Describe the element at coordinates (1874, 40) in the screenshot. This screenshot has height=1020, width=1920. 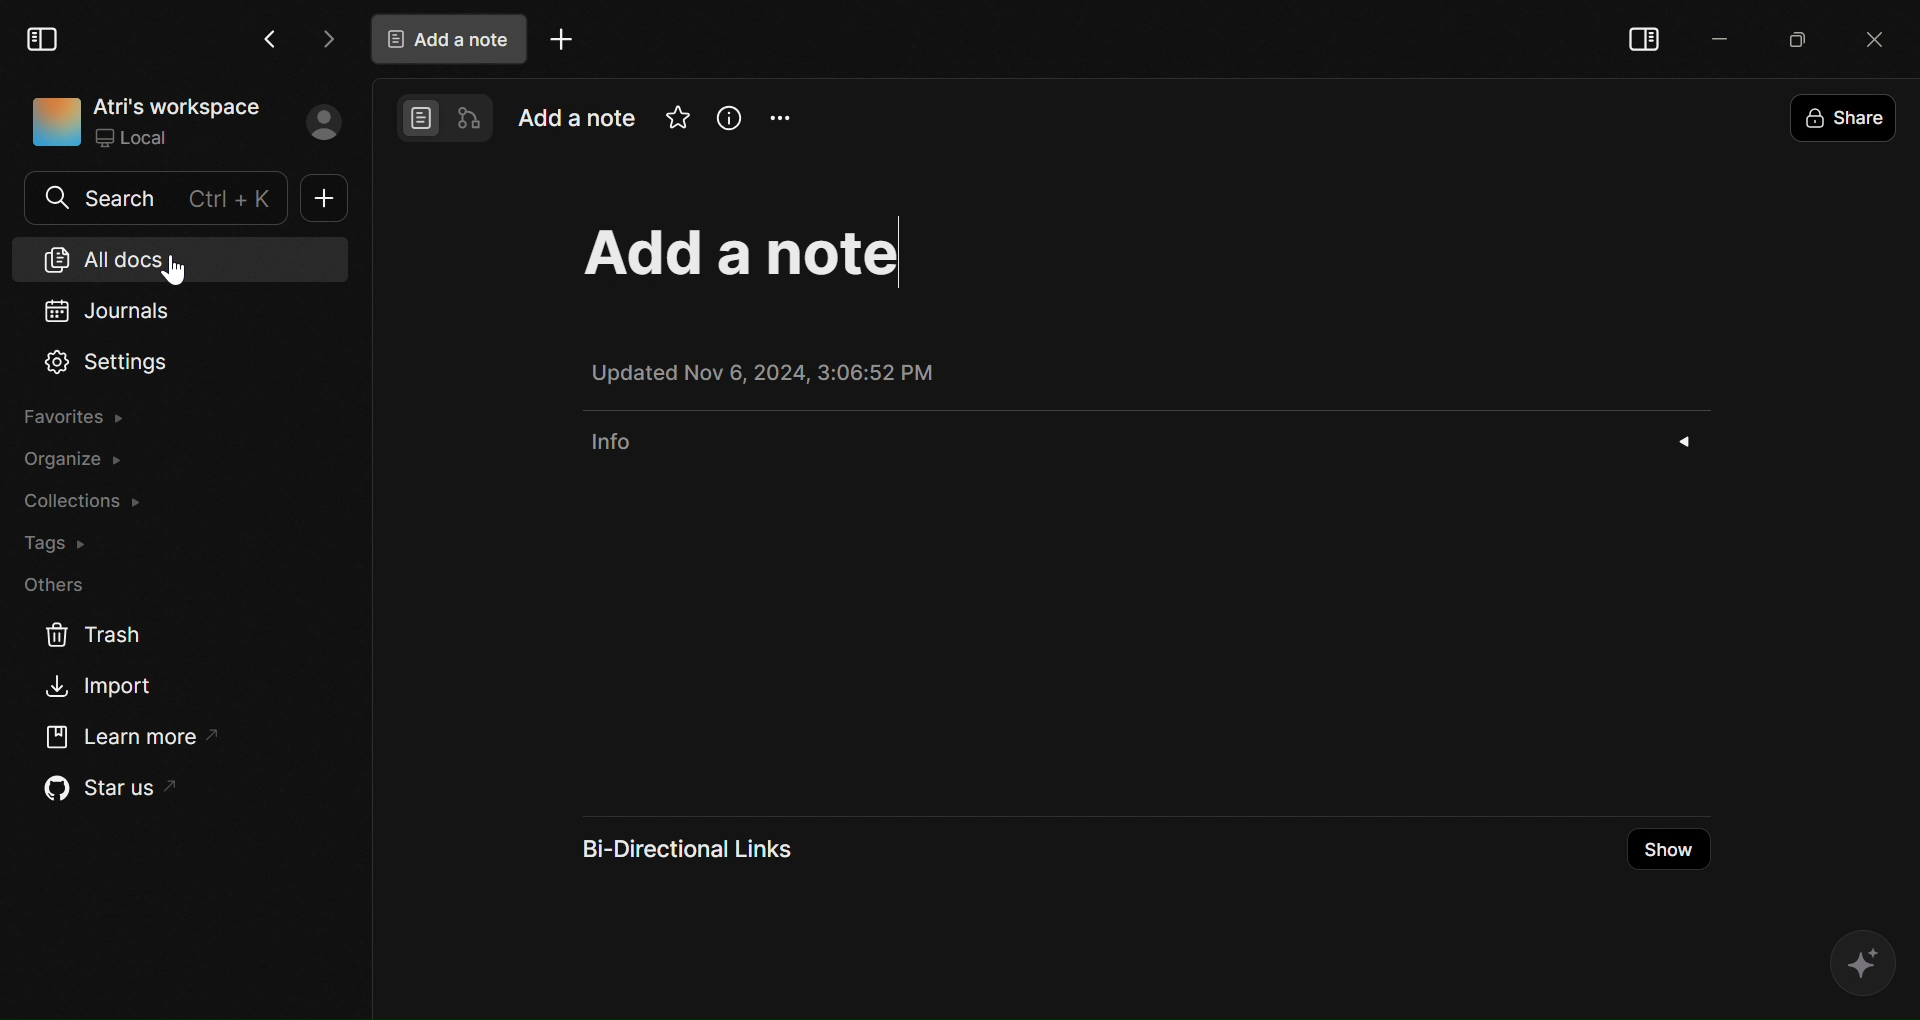
I see `close` at that location.